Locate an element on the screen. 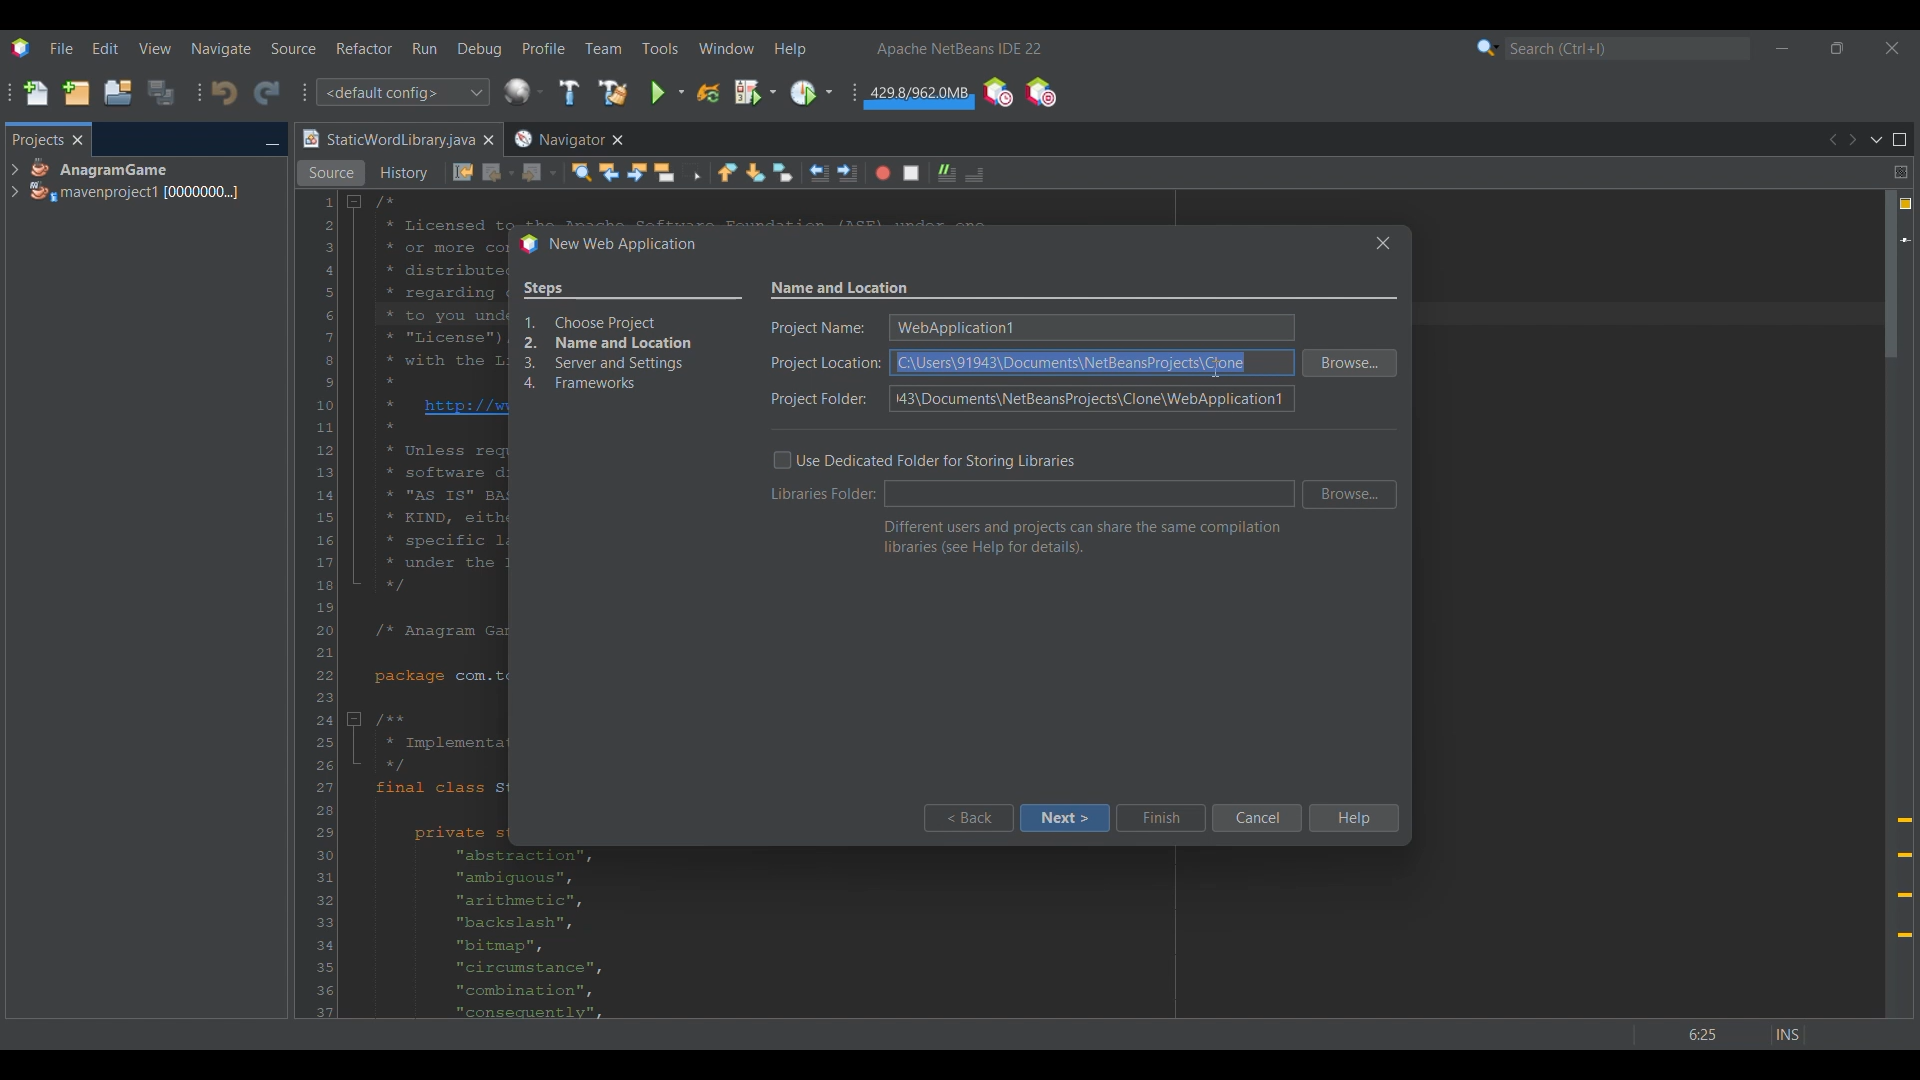 This screenshot has height=1080, width=1920. Section description is located at coordinates (1082, 537).